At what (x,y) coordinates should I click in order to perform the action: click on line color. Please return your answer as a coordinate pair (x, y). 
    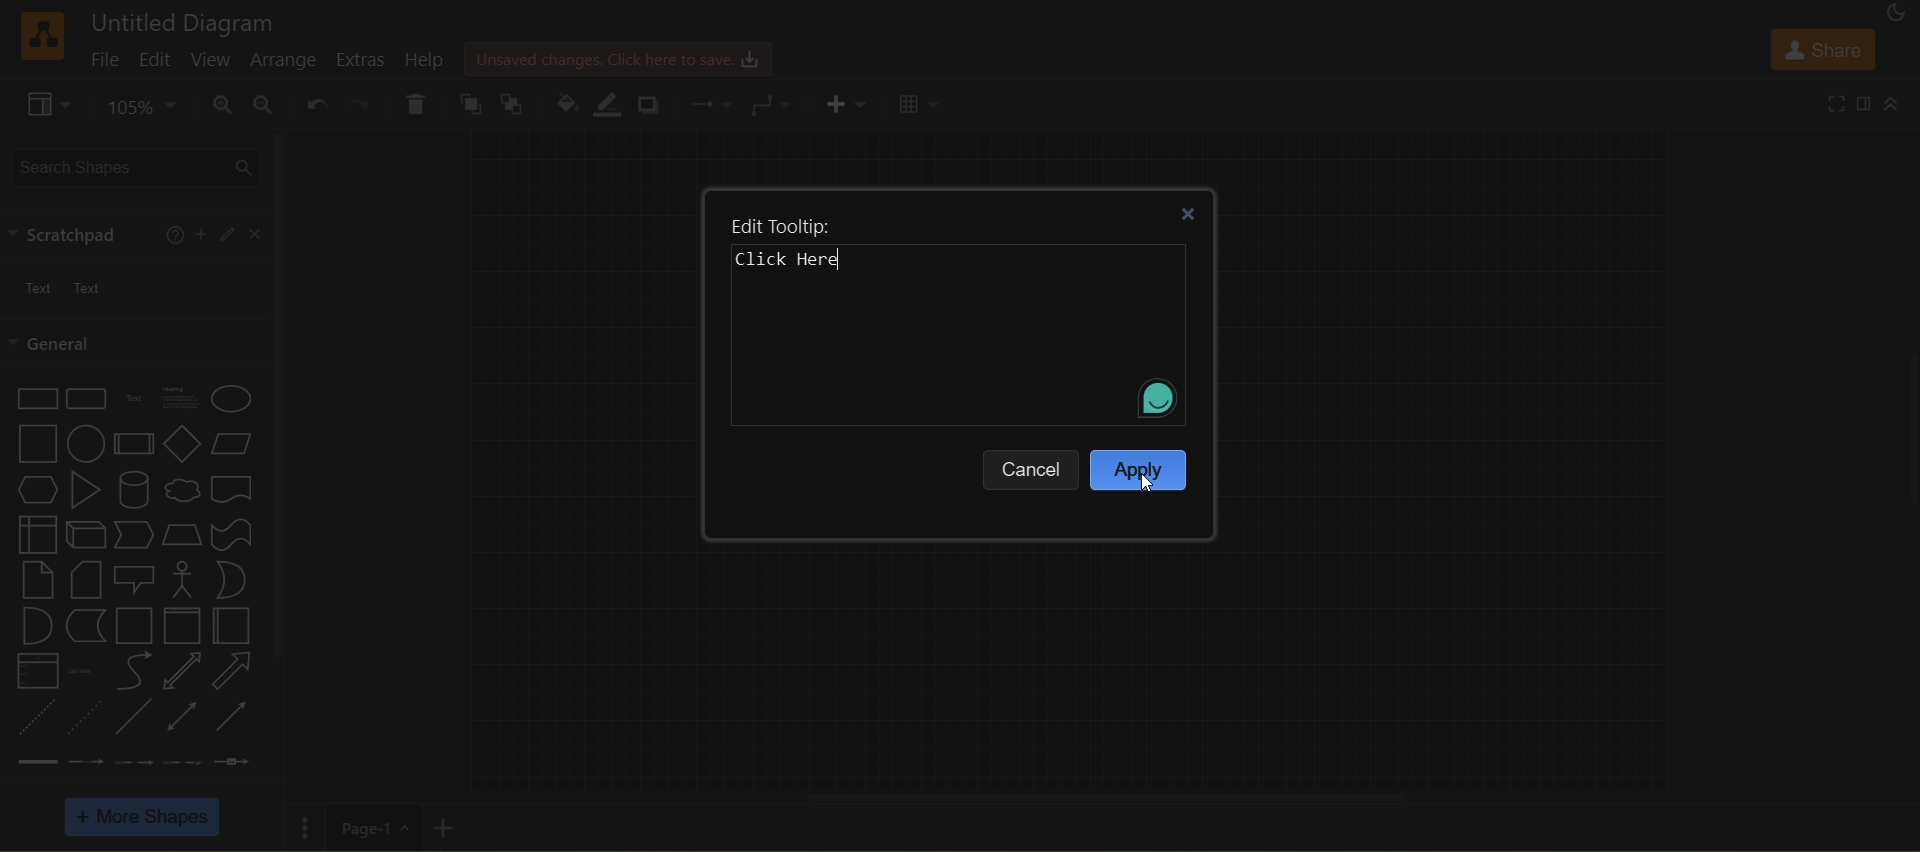
    Looking at the image, I should click on (610, 104).